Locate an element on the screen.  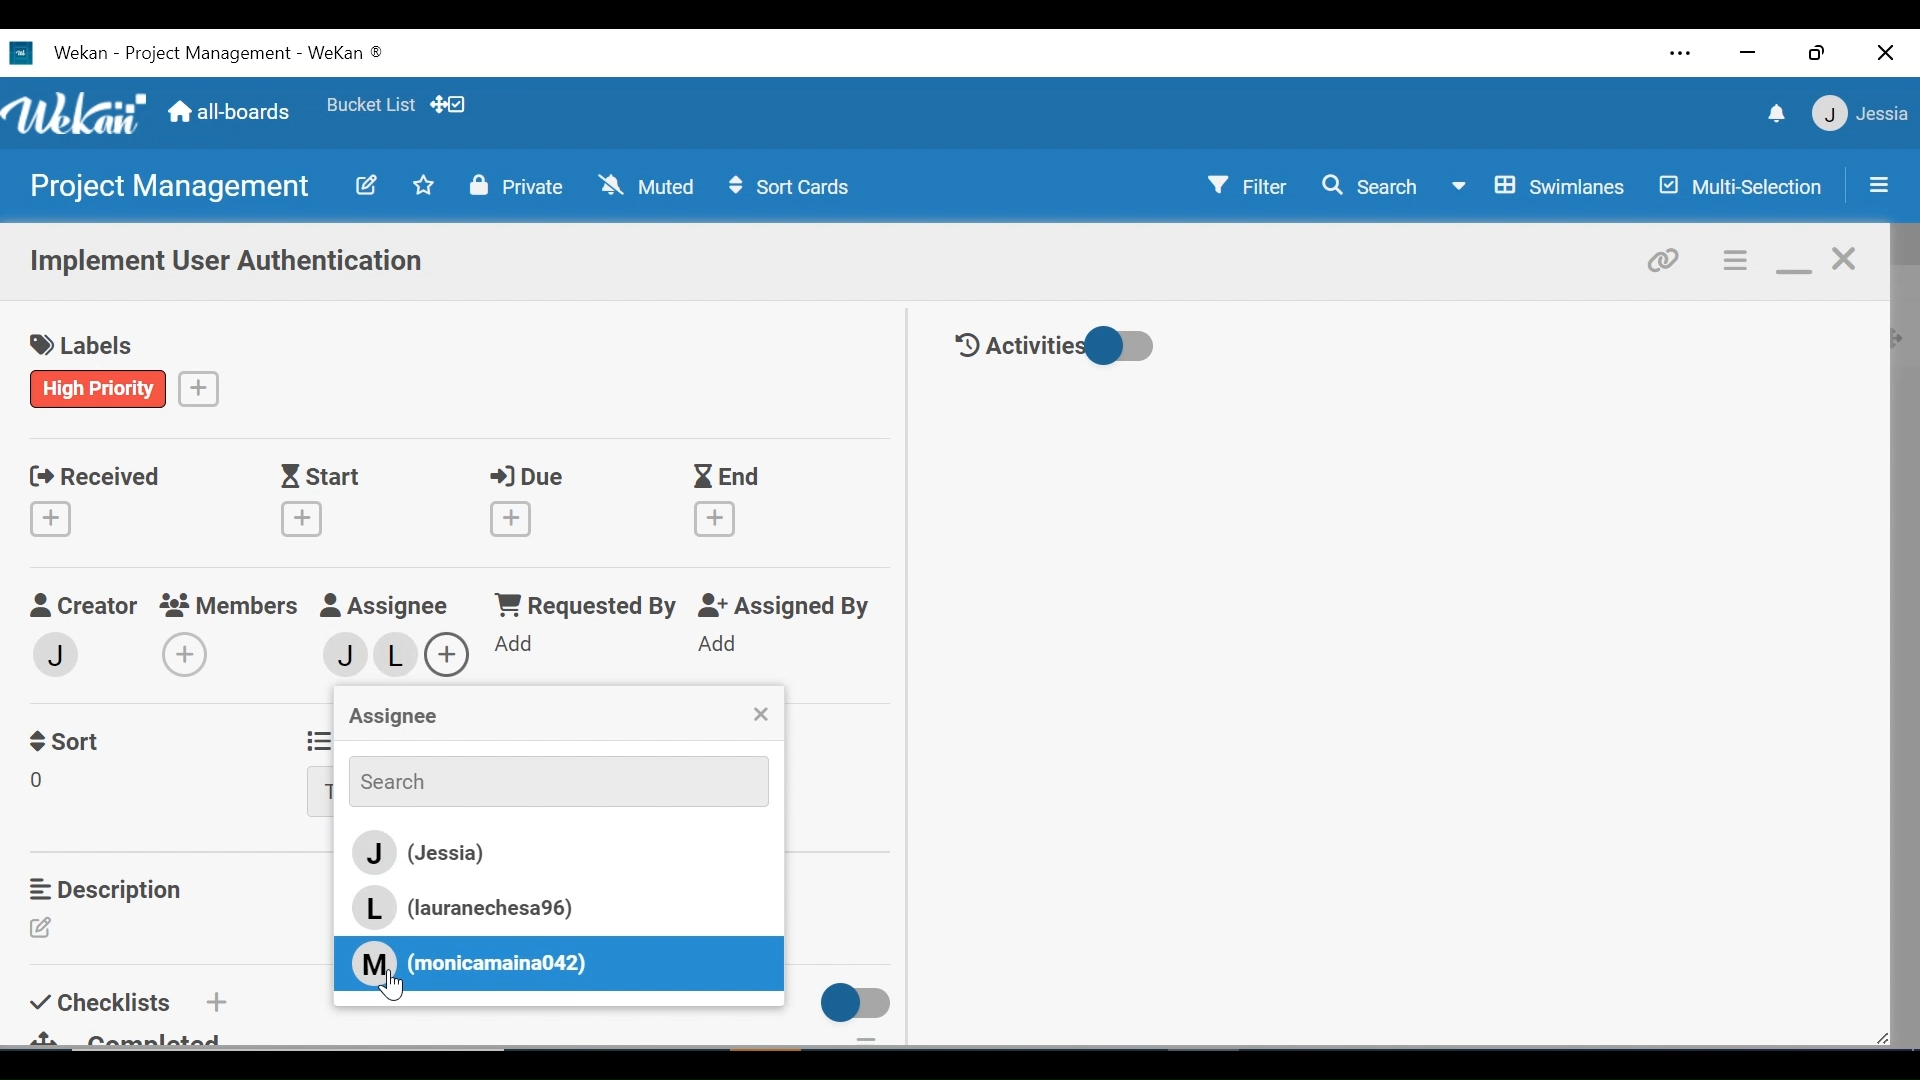
(lauranechesa96) is located at coordinates (481, 908).